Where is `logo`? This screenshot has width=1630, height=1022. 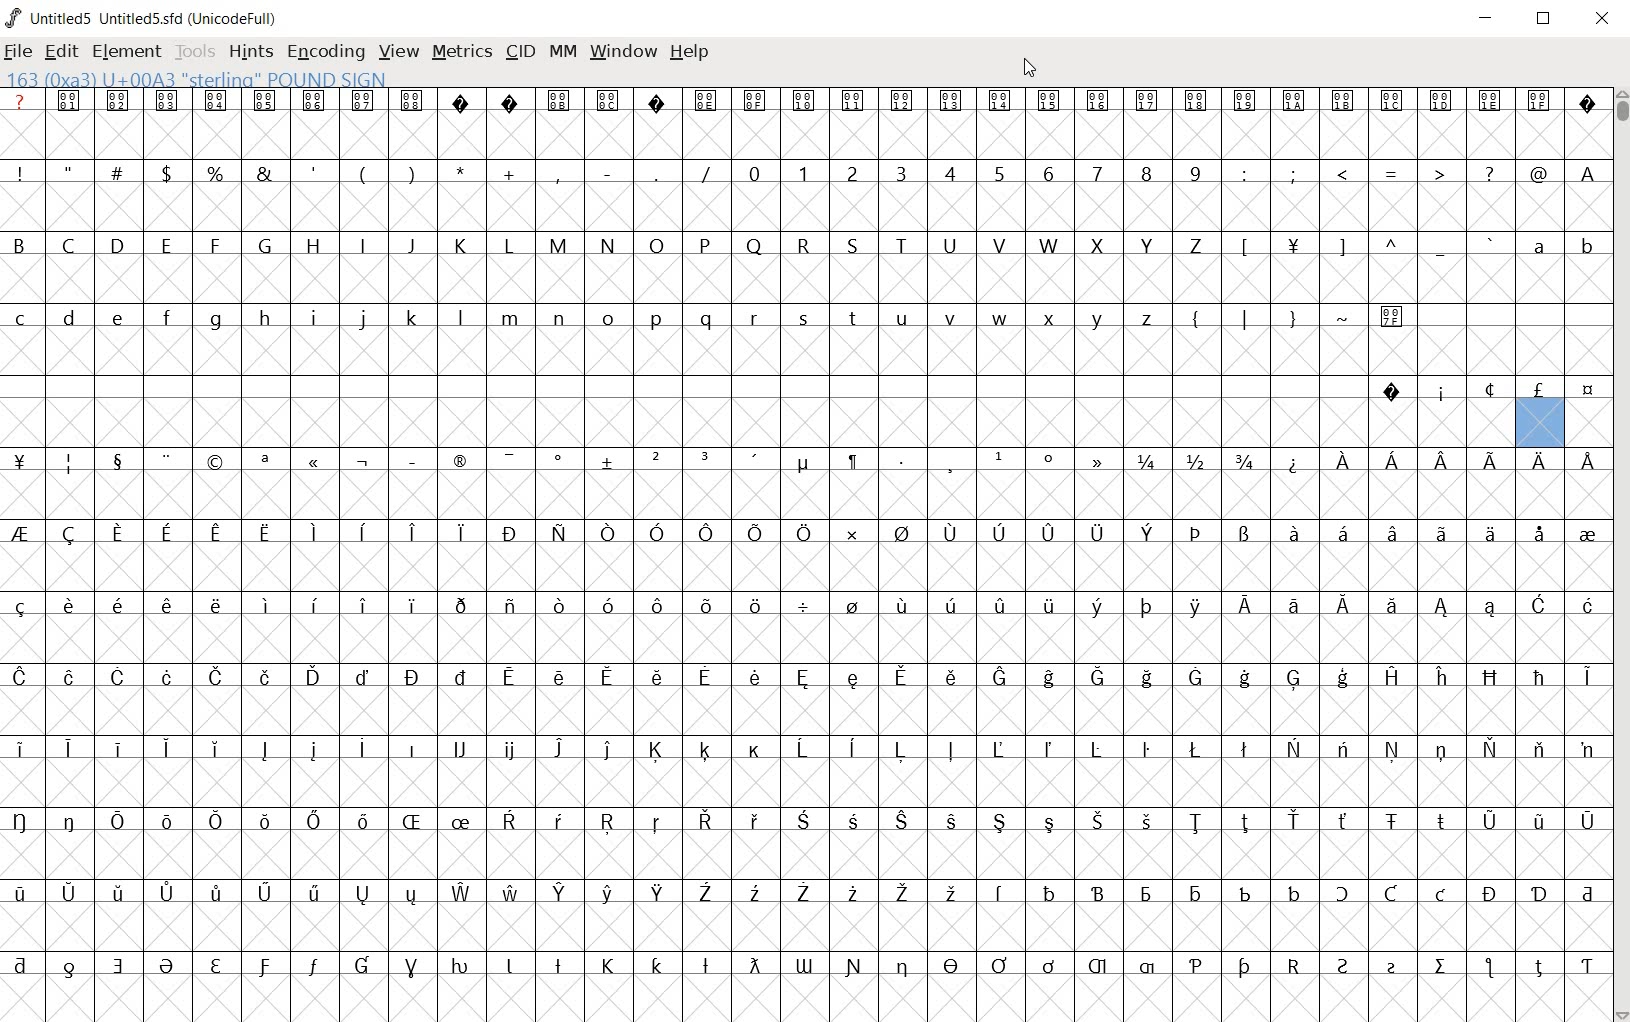
logo is located at coordinates (14, 17).